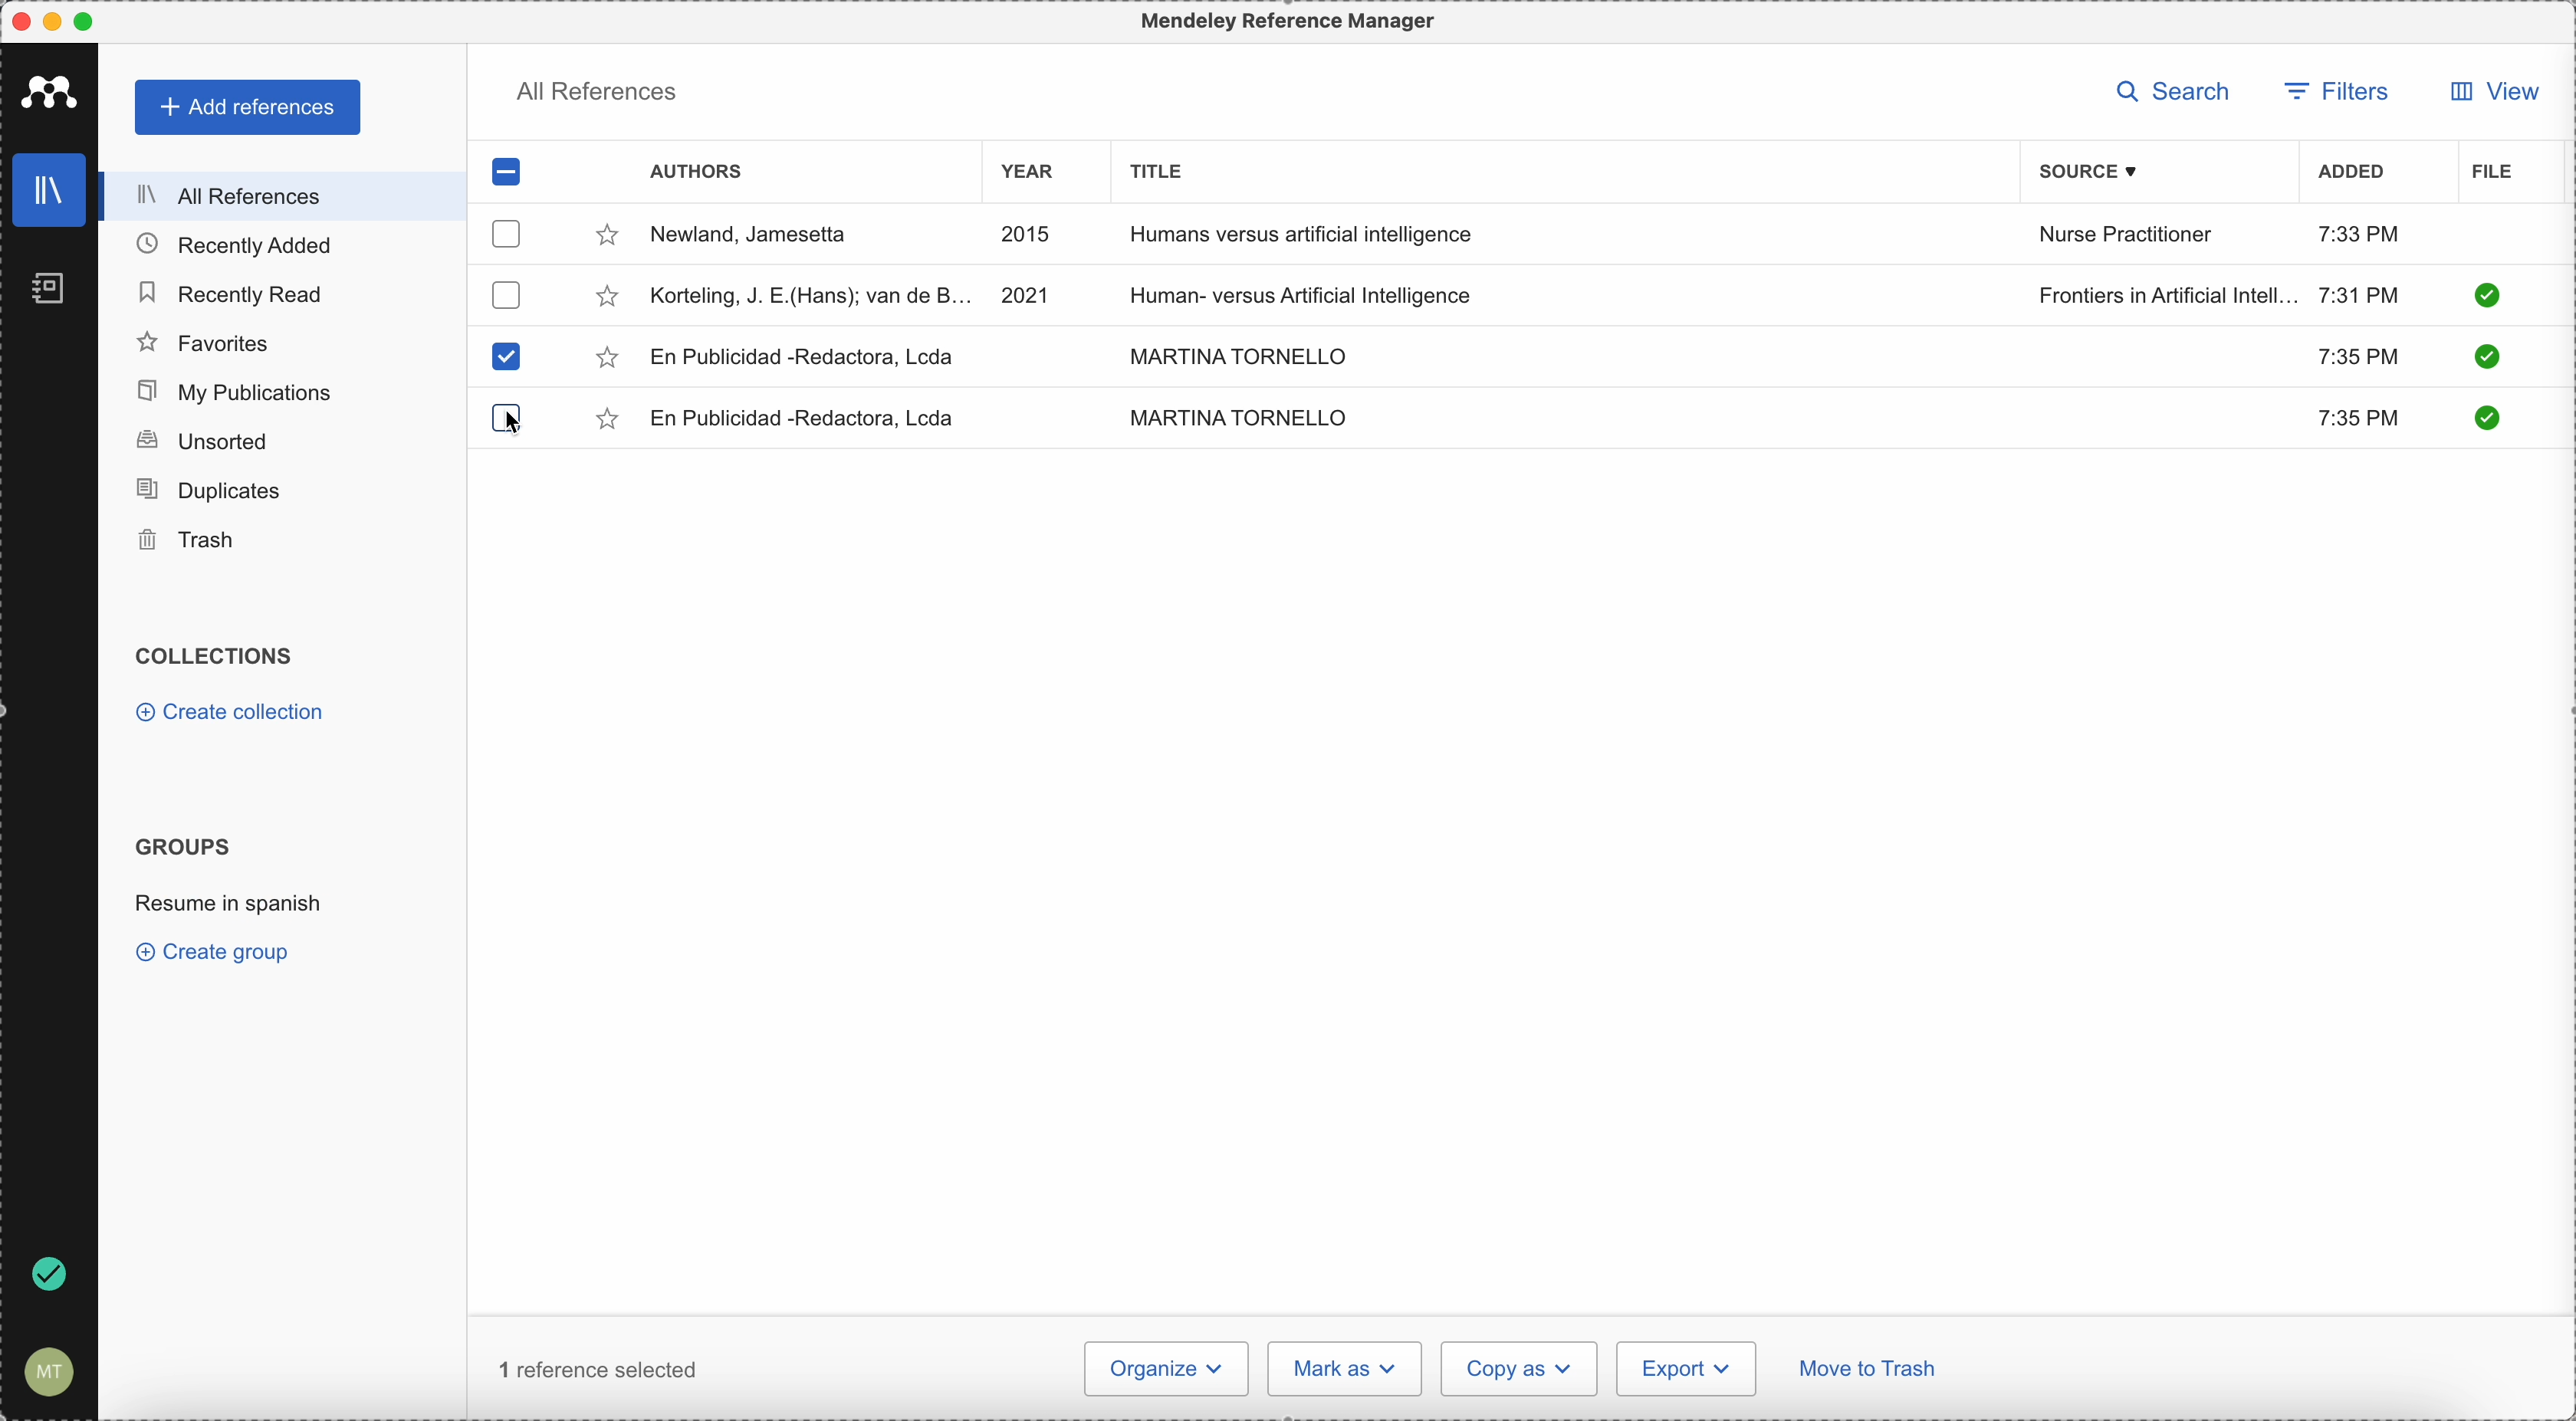 The height and width of the screenshot is (1421, 2576). What do you see at coordinates (1686, 1368) in the screenshot?
I see `export` at bounding box center [1686, 1368].